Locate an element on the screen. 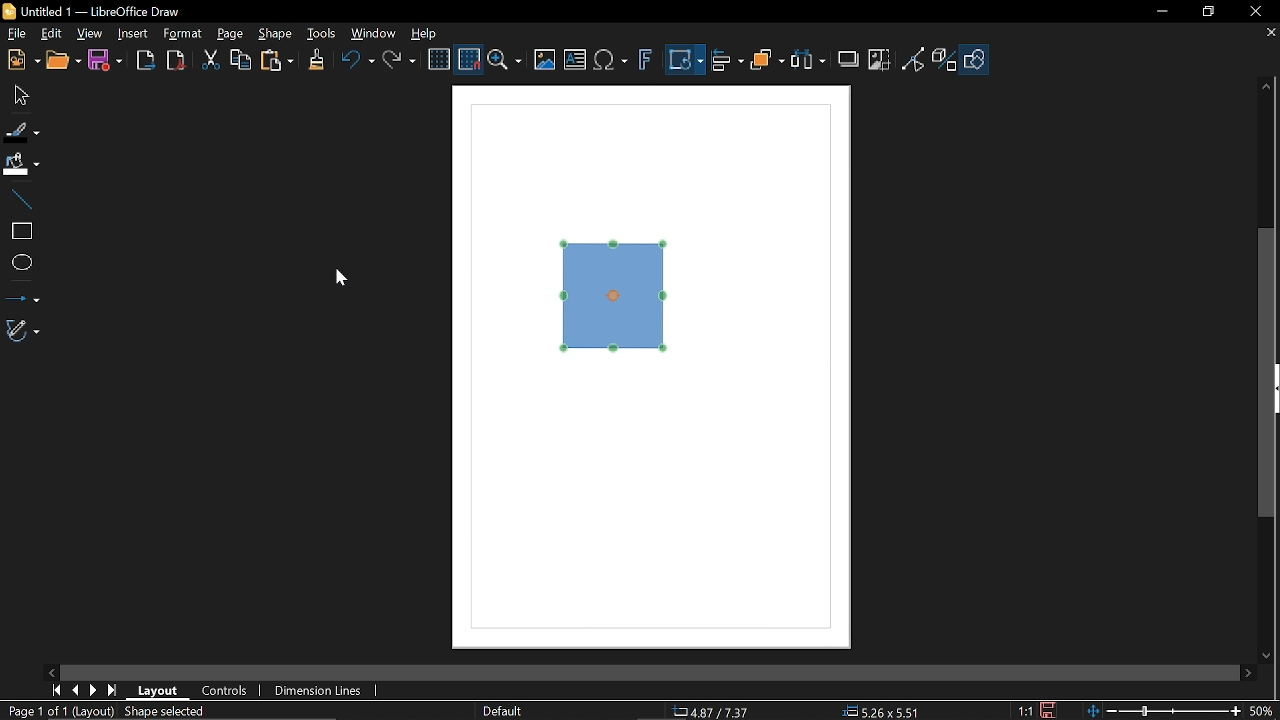 The width and height of the screenshot is (1280, 720). 50% (Current zoom) is located at coordinates (1262, 709).